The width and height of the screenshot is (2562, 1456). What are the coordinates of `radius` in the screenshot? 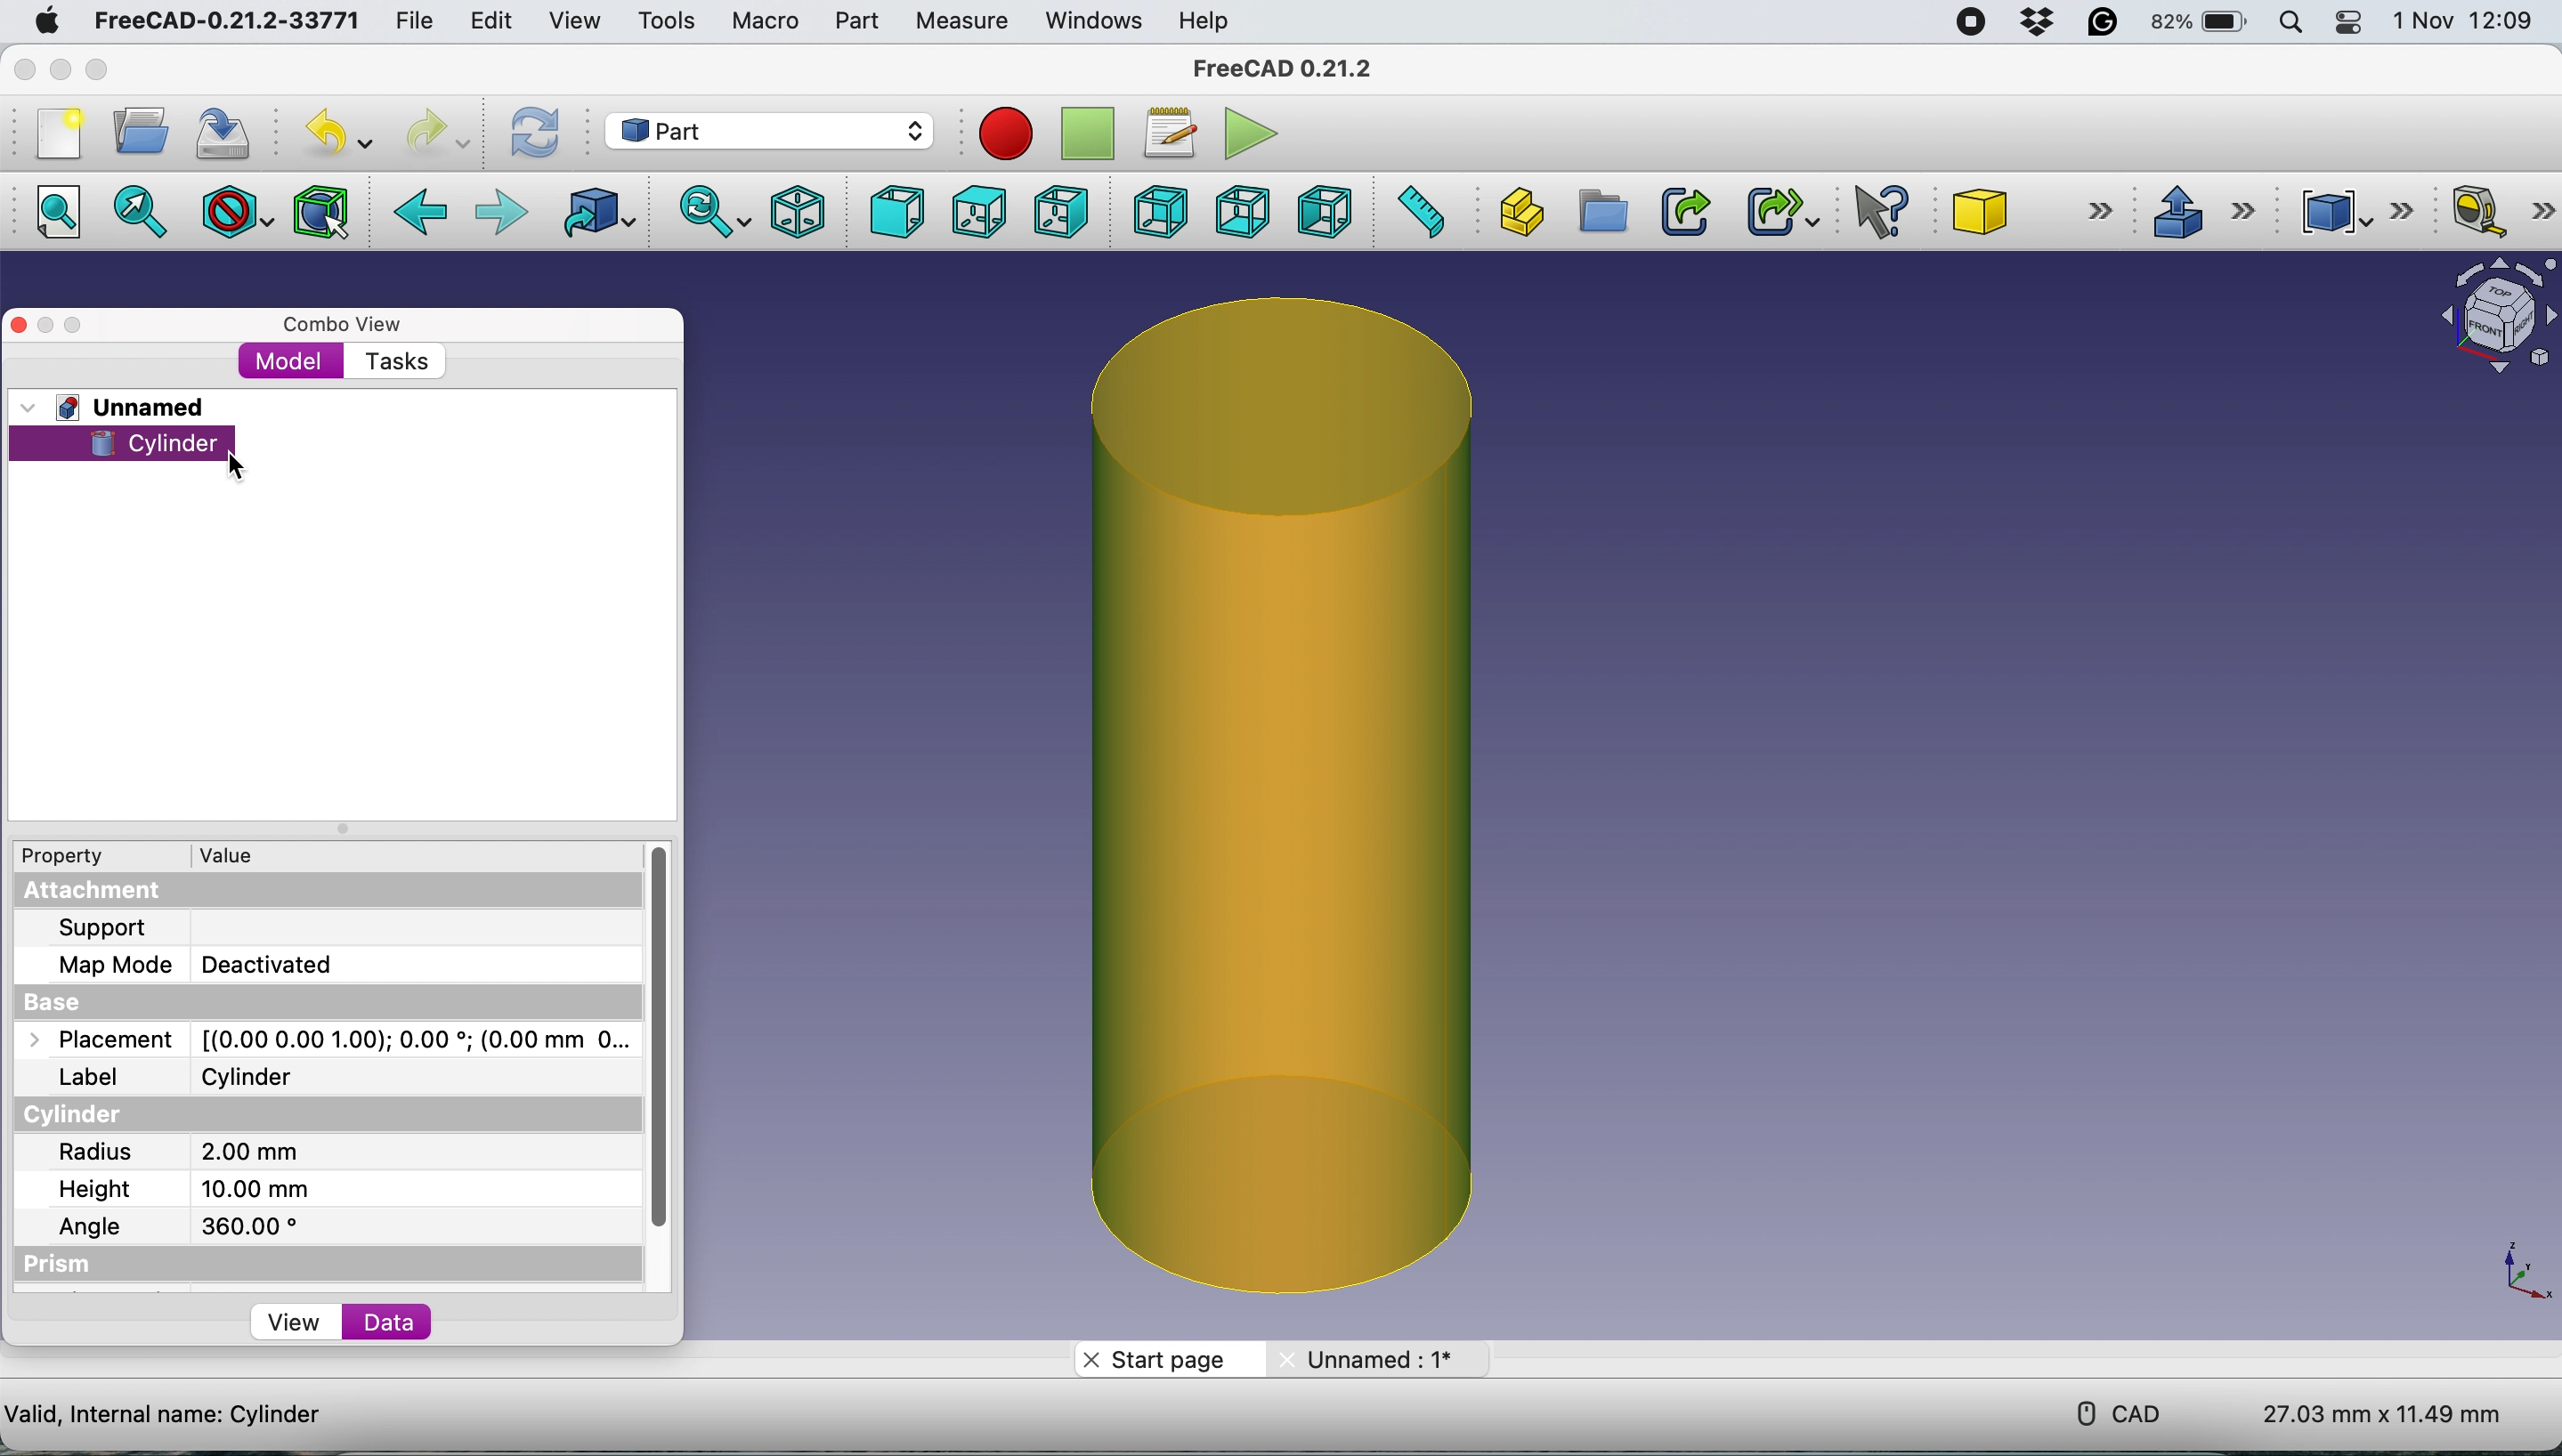 It's located at (177, 1156).